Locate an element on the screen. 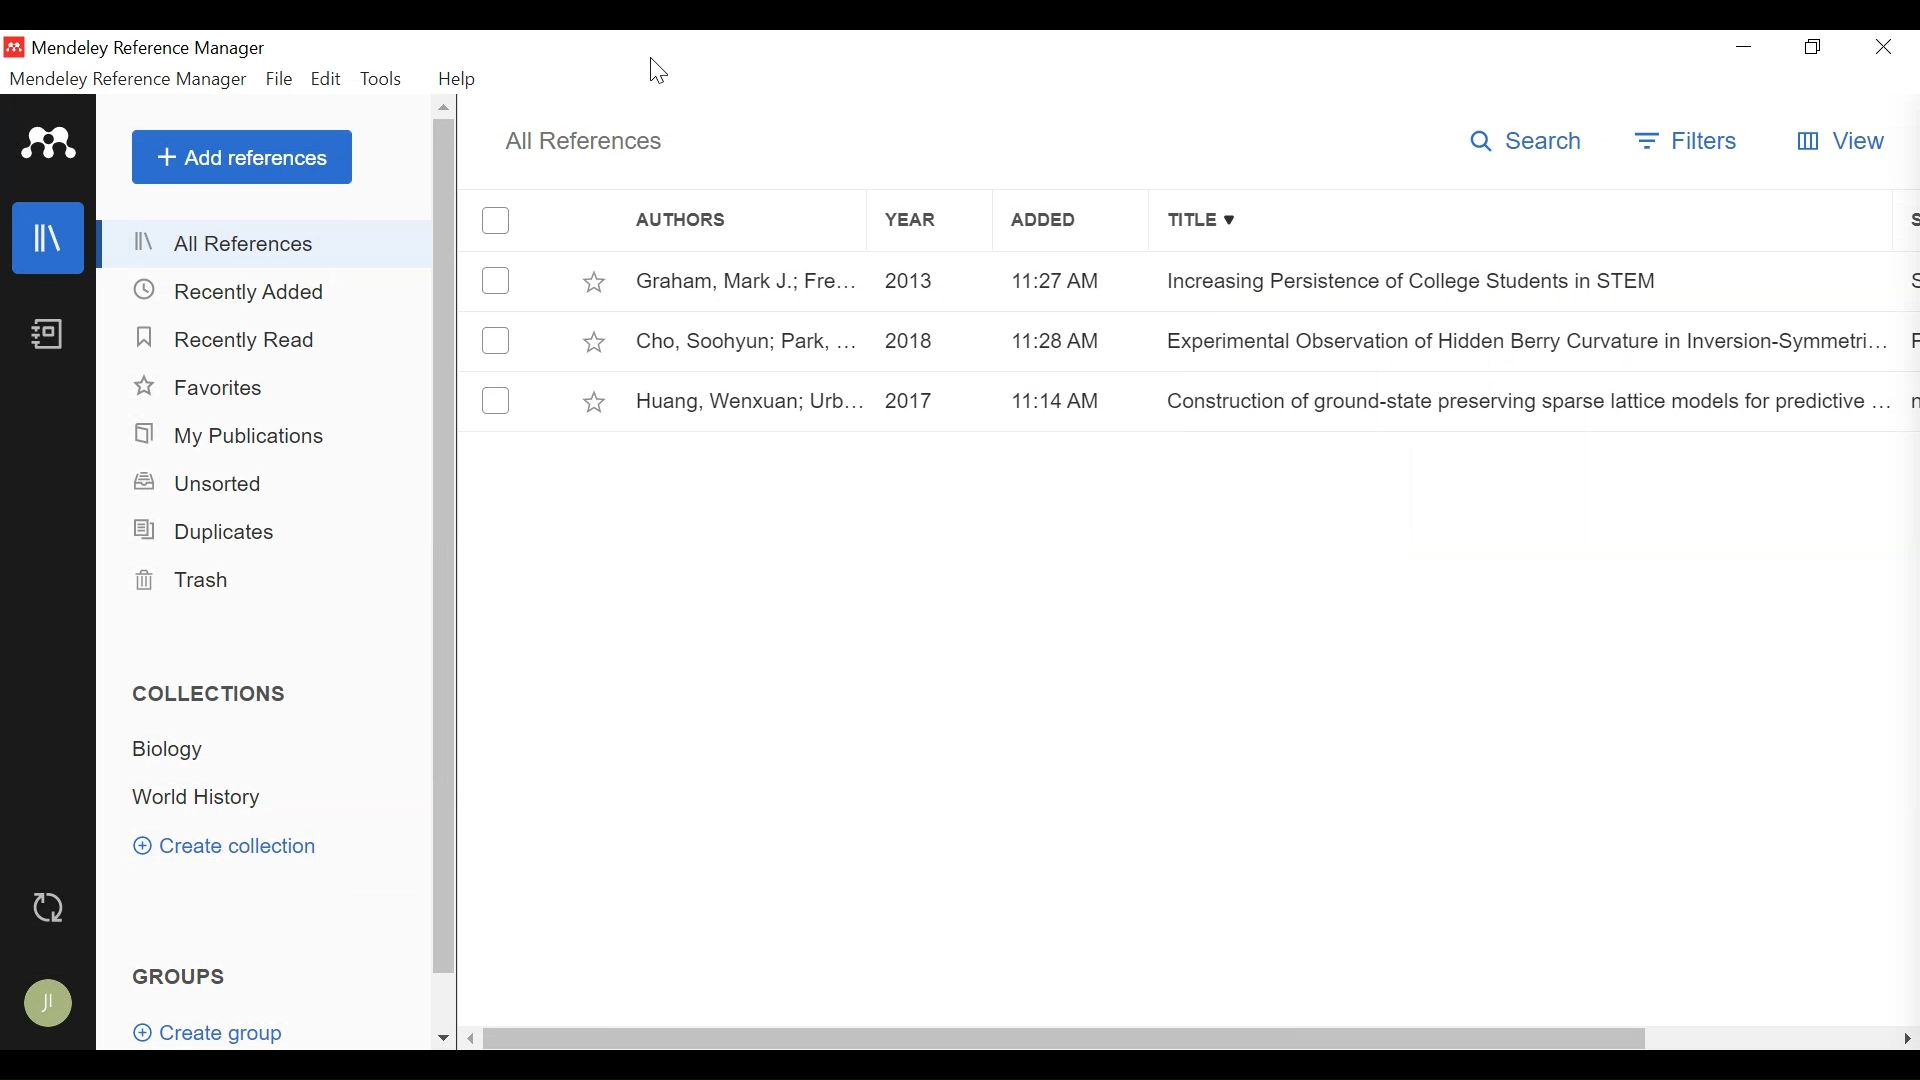  Mendeley Desktop Icon is located at coordinates (13, 47).